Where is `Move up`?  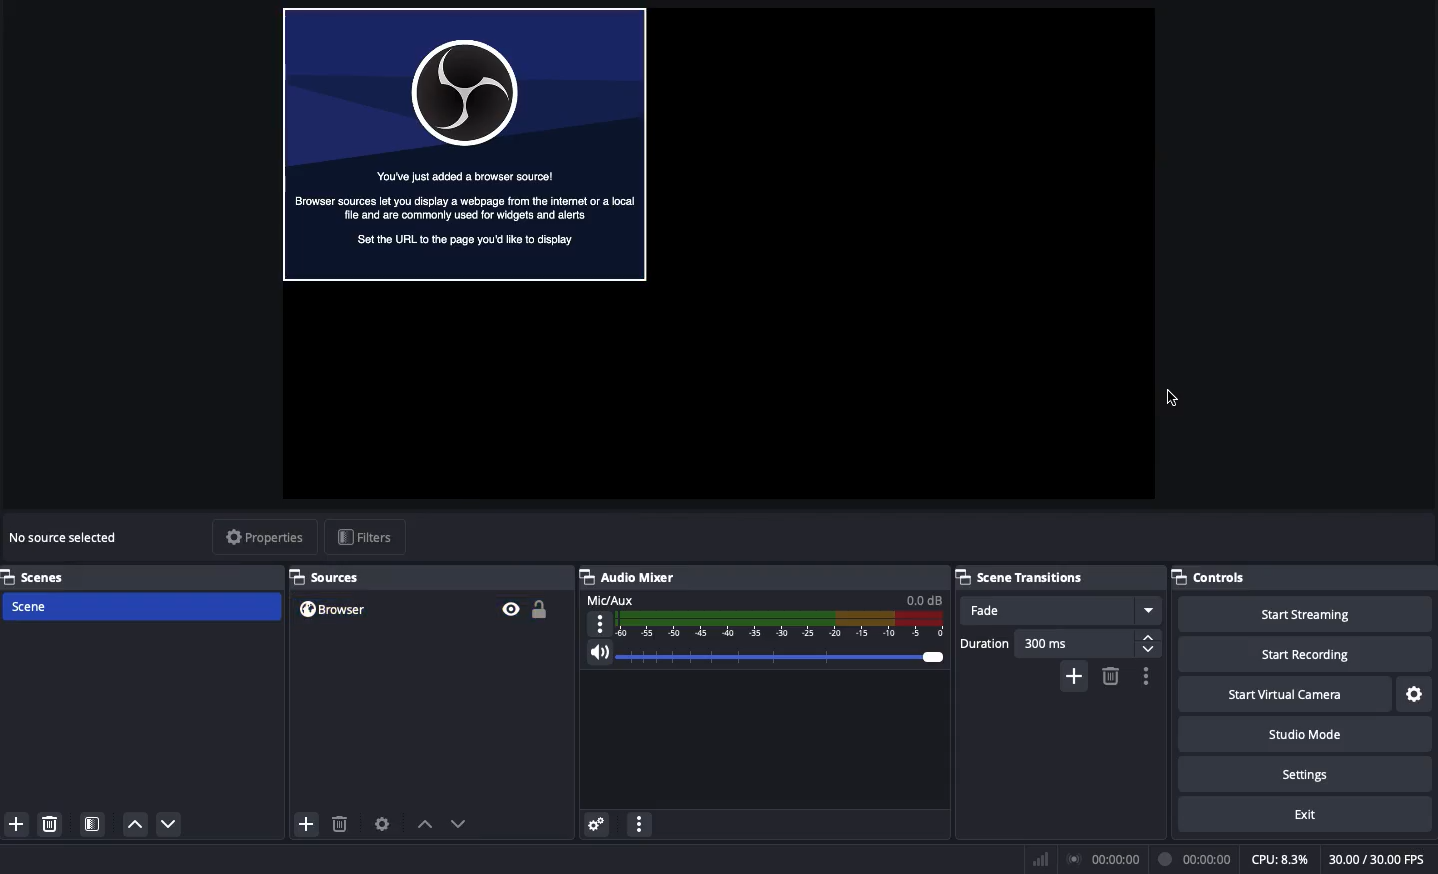
Move up is located at coordinates (422, 823).